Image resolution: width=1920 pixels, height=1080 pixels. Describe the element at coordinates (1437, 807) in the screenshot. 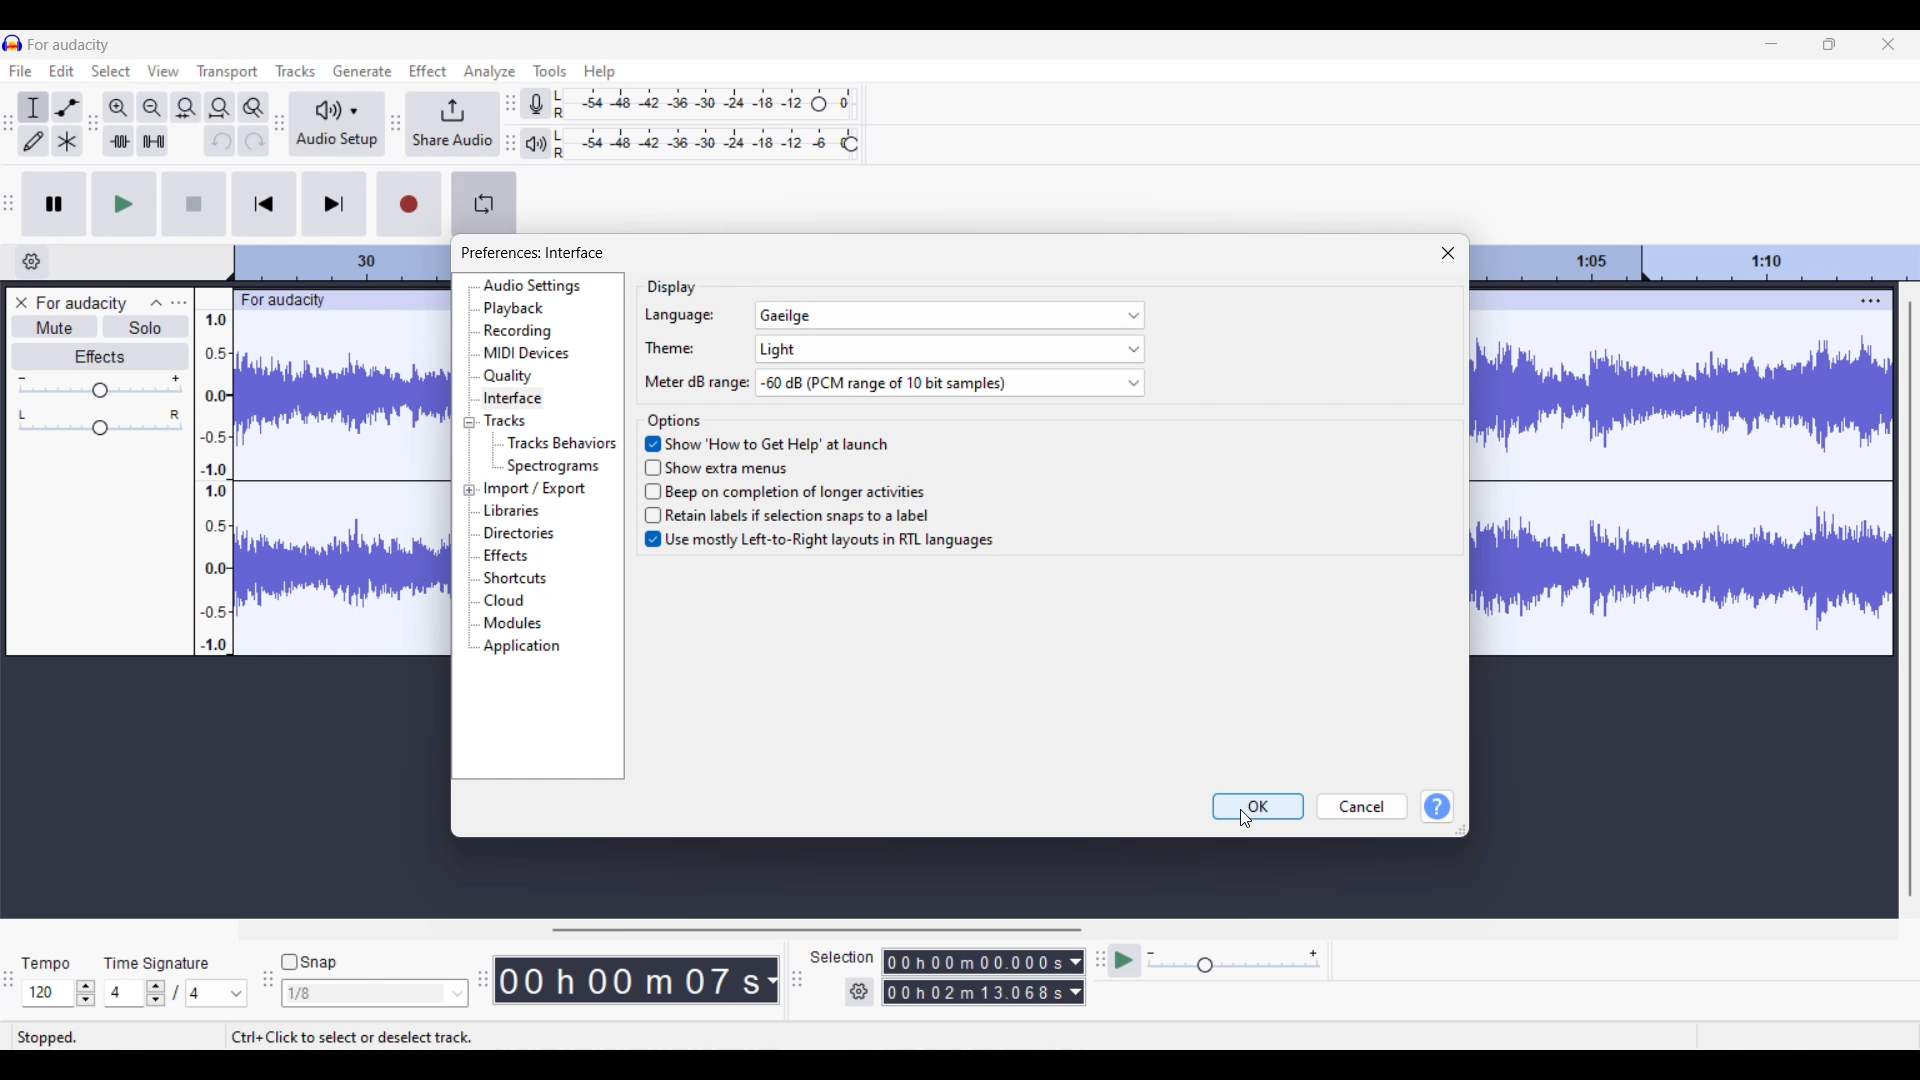

I see `Help` at that location.